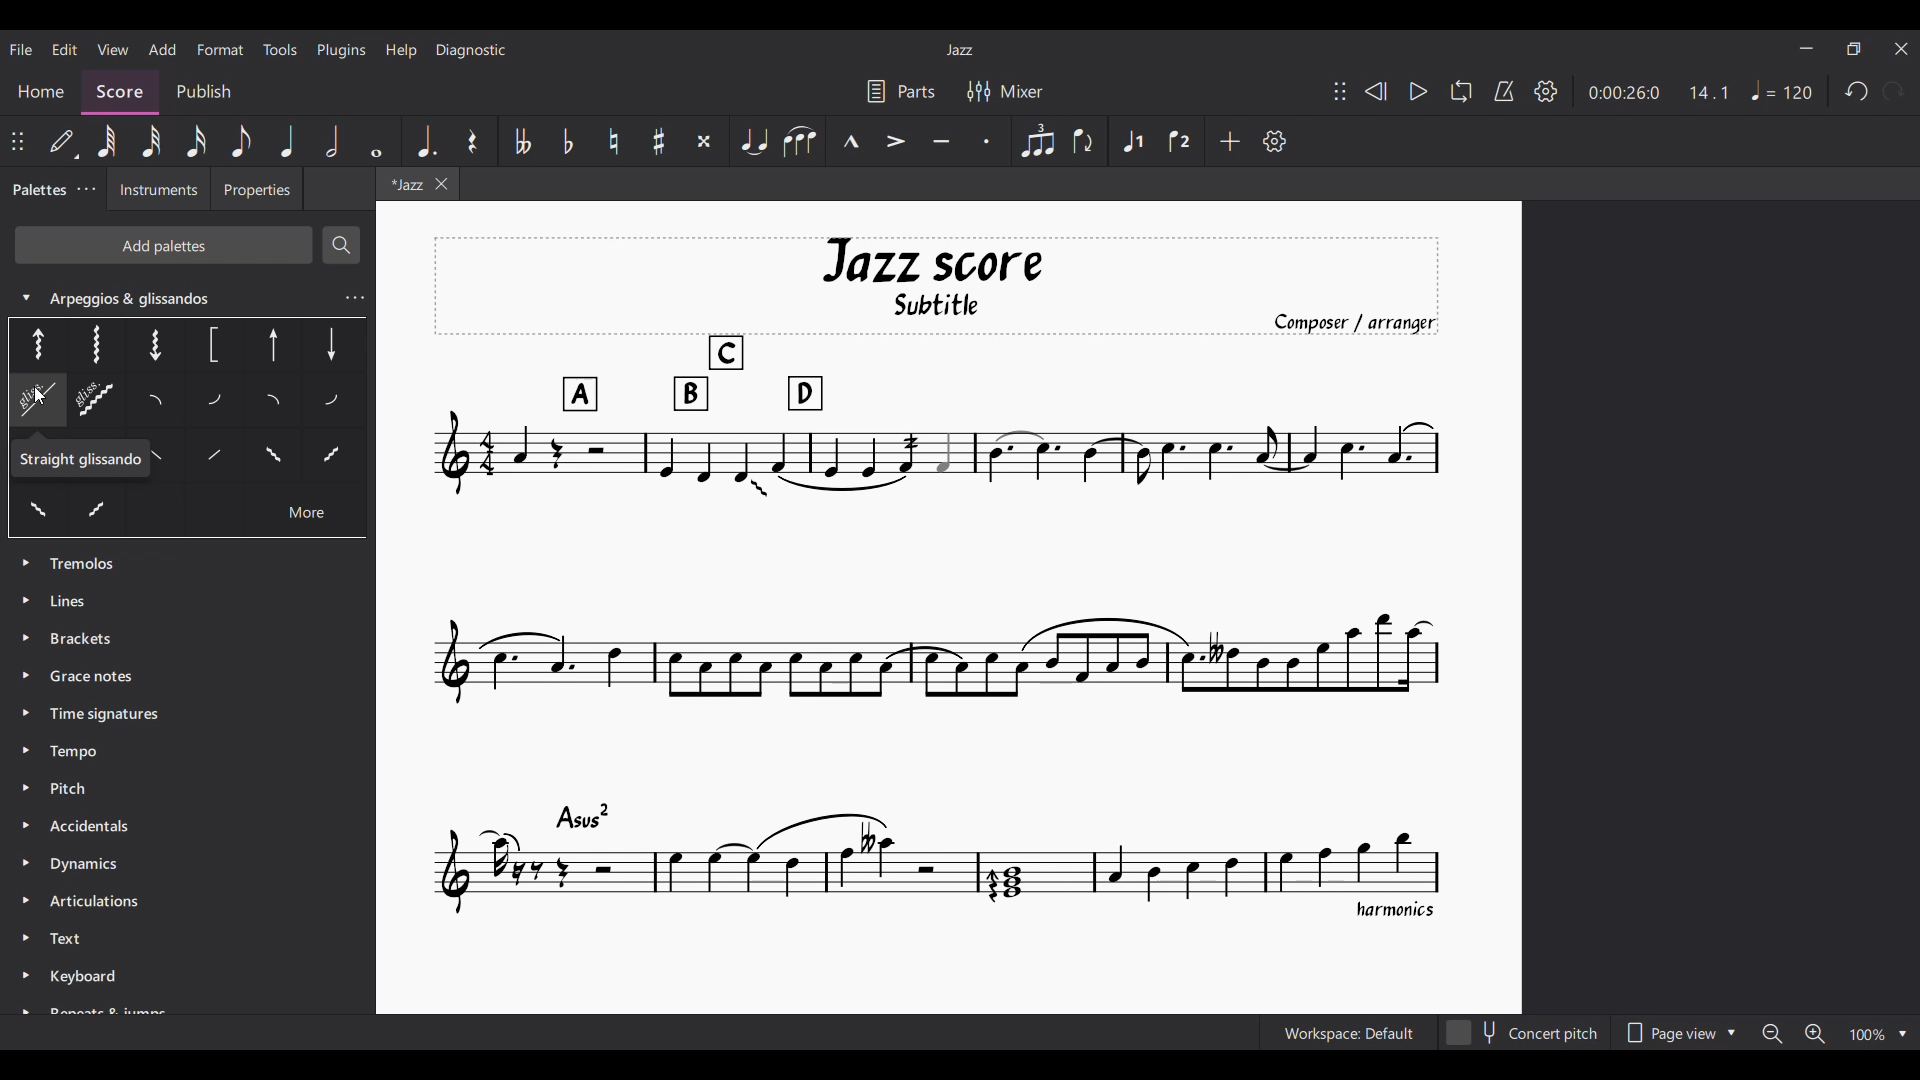  I want to click on Format menu, so click(220, 49).